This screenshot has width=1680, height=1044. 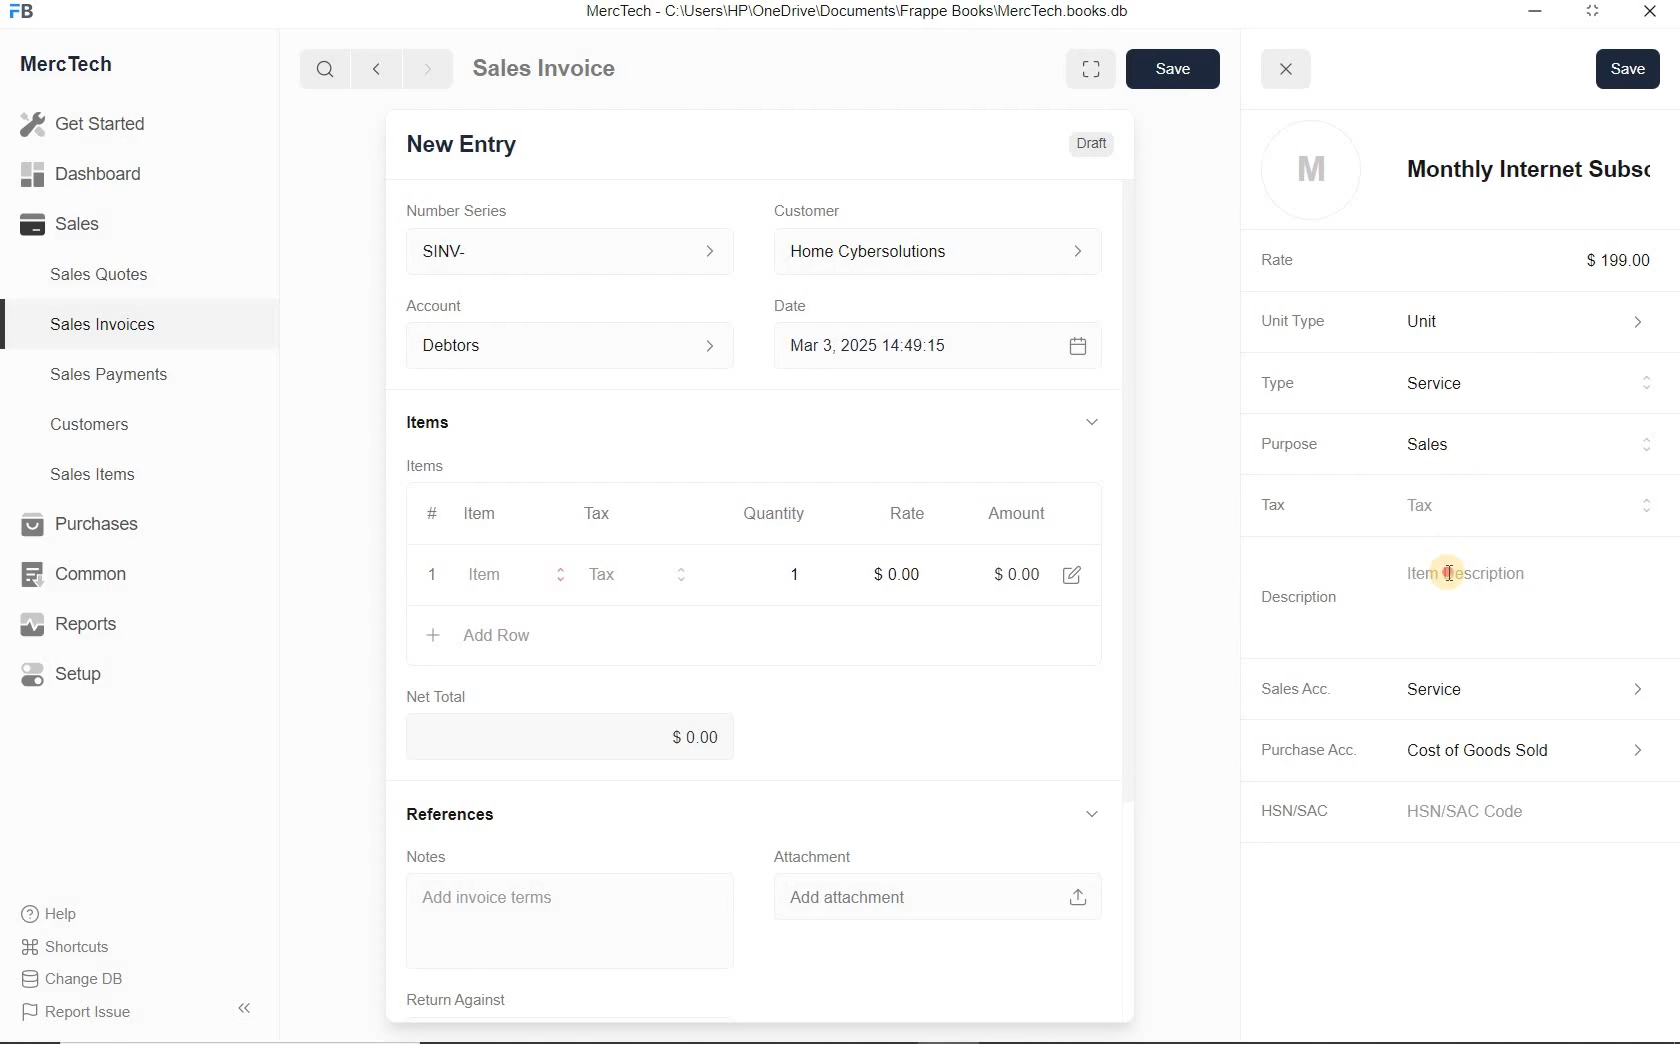 I want to click on Description, so click(x=1290, y=597).